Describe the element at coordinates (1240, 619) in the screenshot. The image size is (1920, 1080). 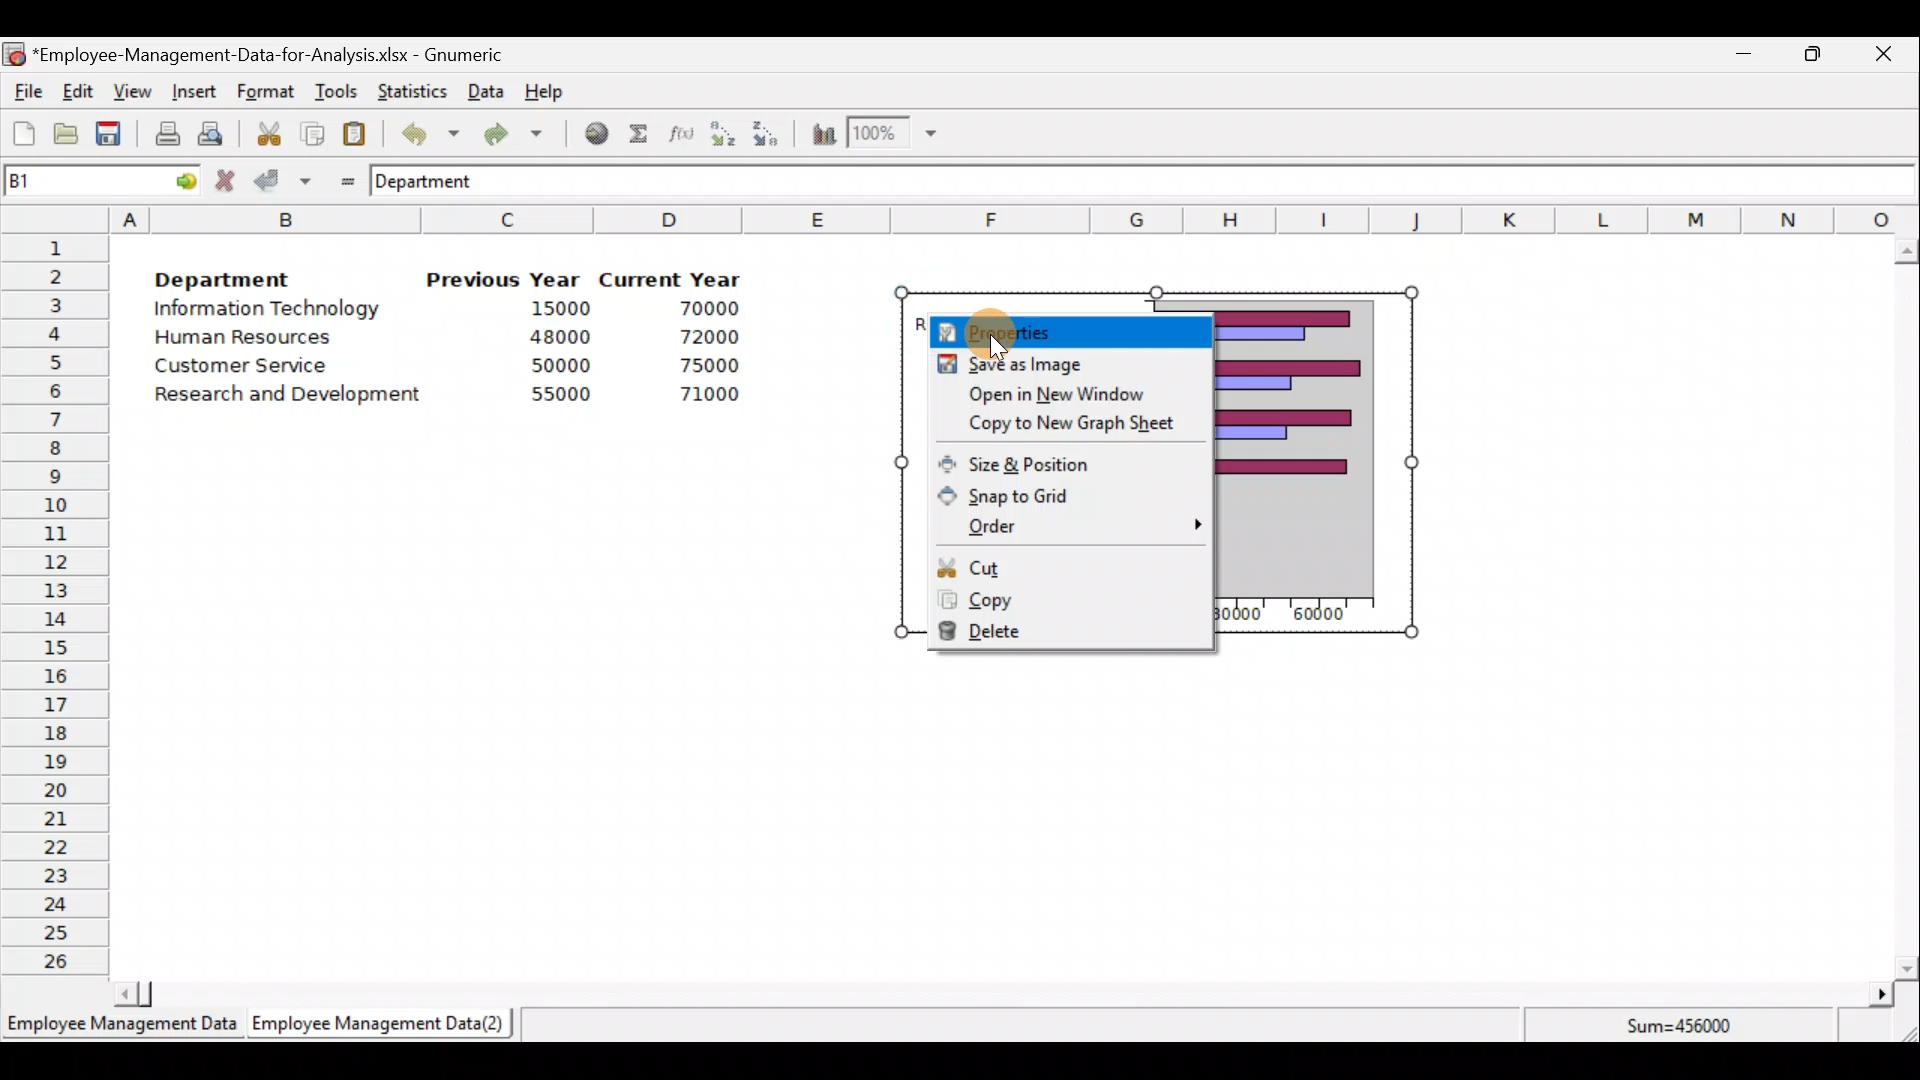
I see `30000` at that location.